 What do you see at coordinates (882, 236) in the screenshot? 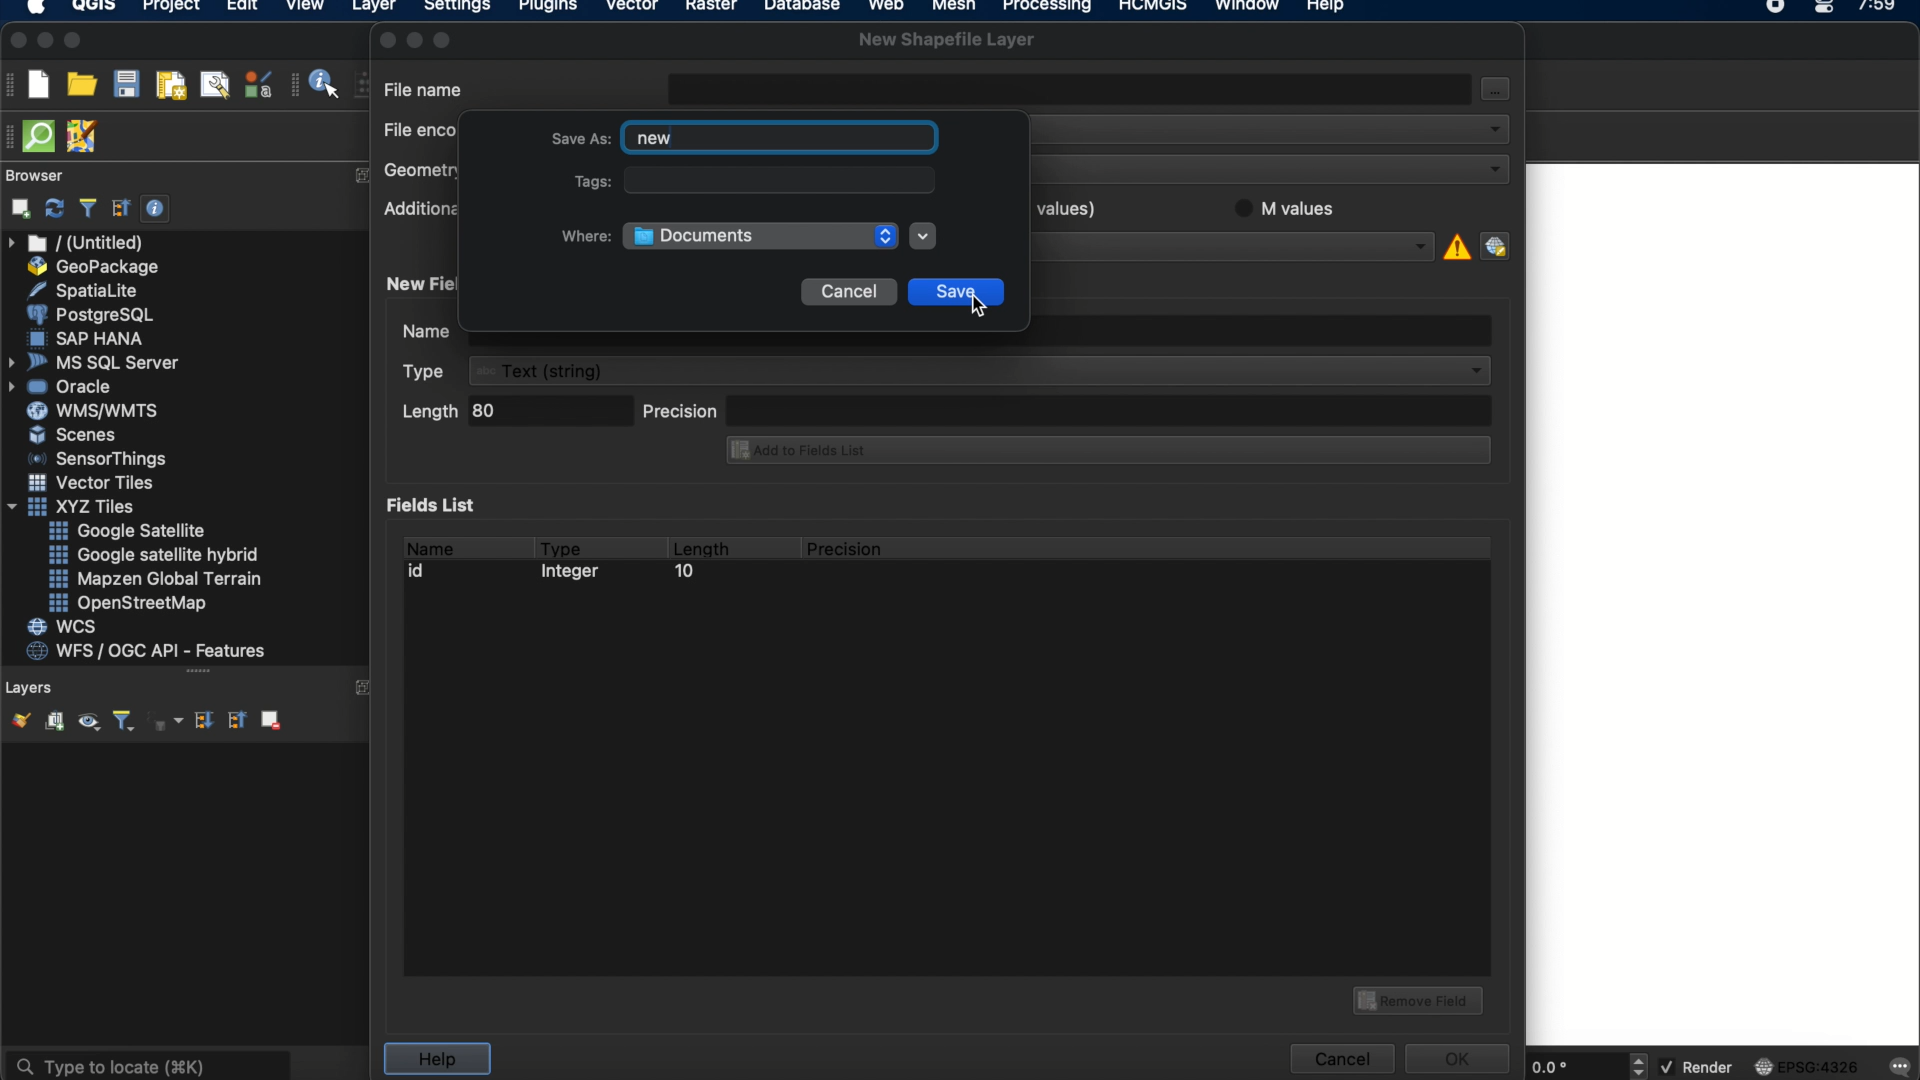
I see `Page up/down` at bounding box center [882, 236].